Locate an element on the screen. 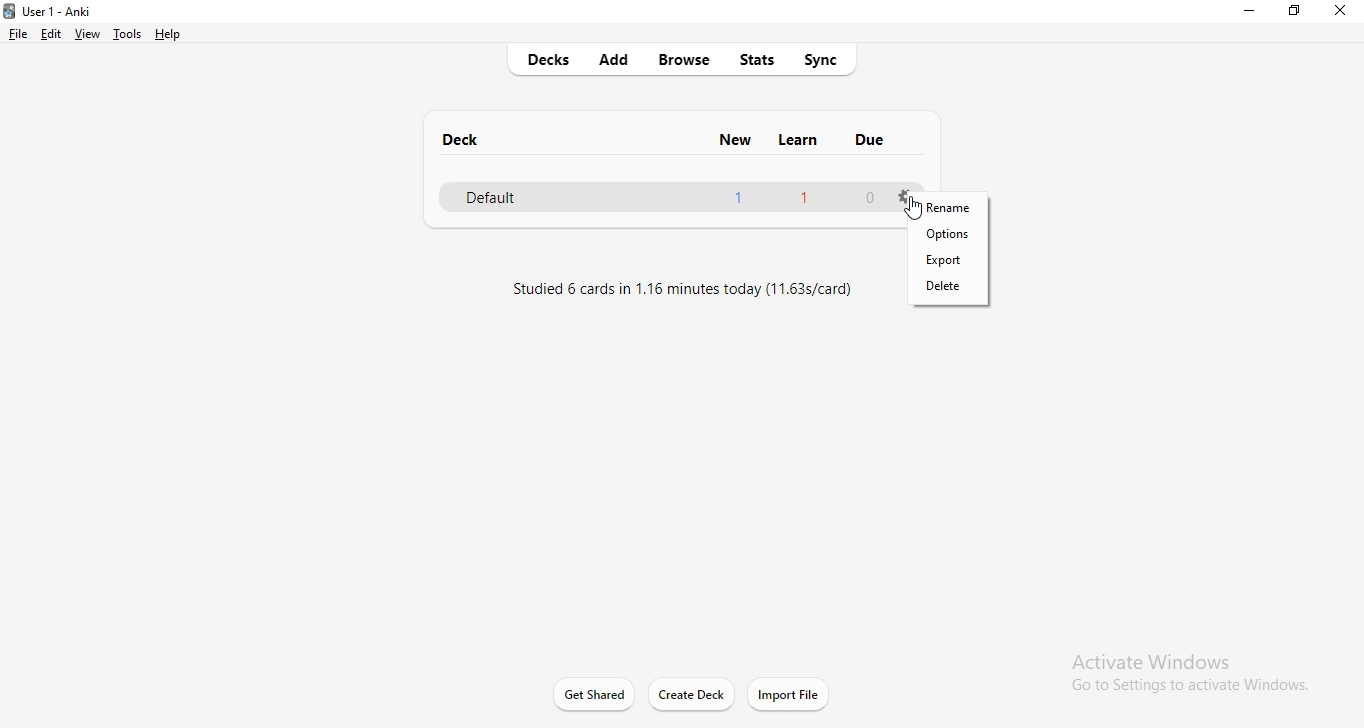 This screenshot has height=728, width=1364. browse is located at coordinates (685, 62).